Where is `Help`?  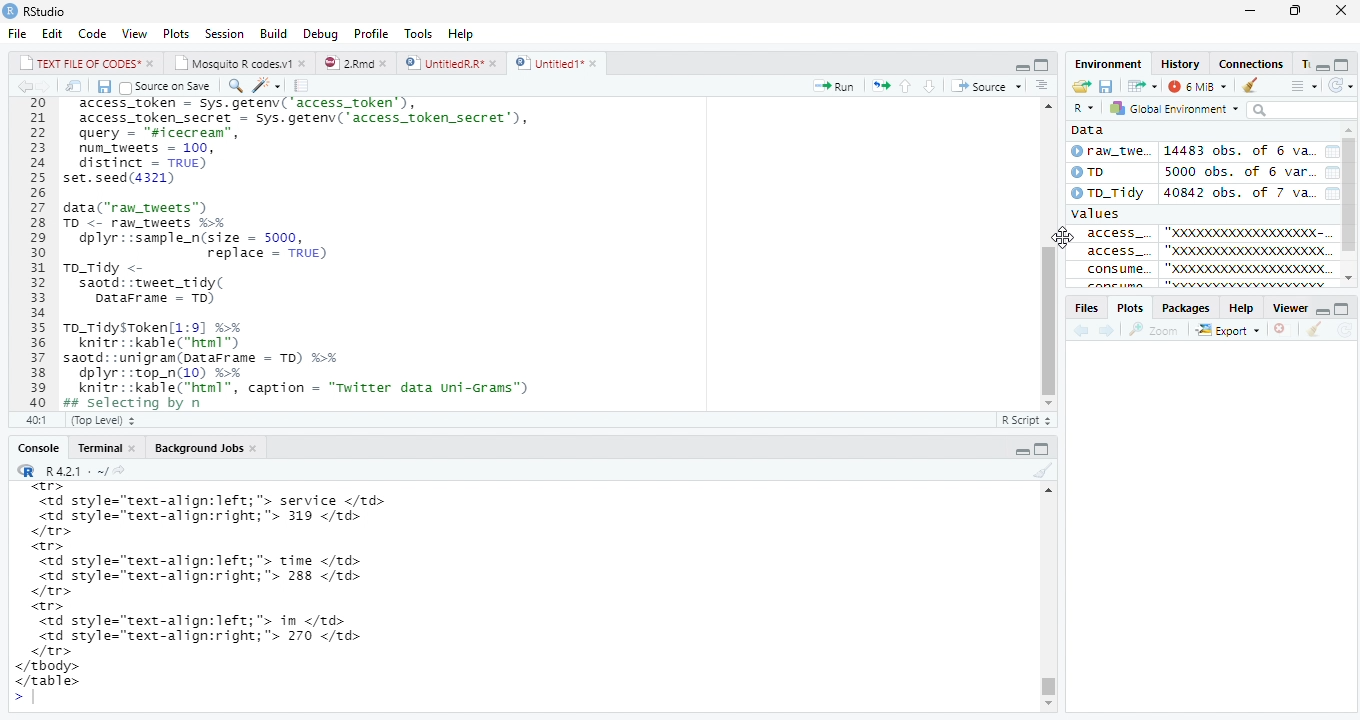 Help is located at coordinates (462, 33).